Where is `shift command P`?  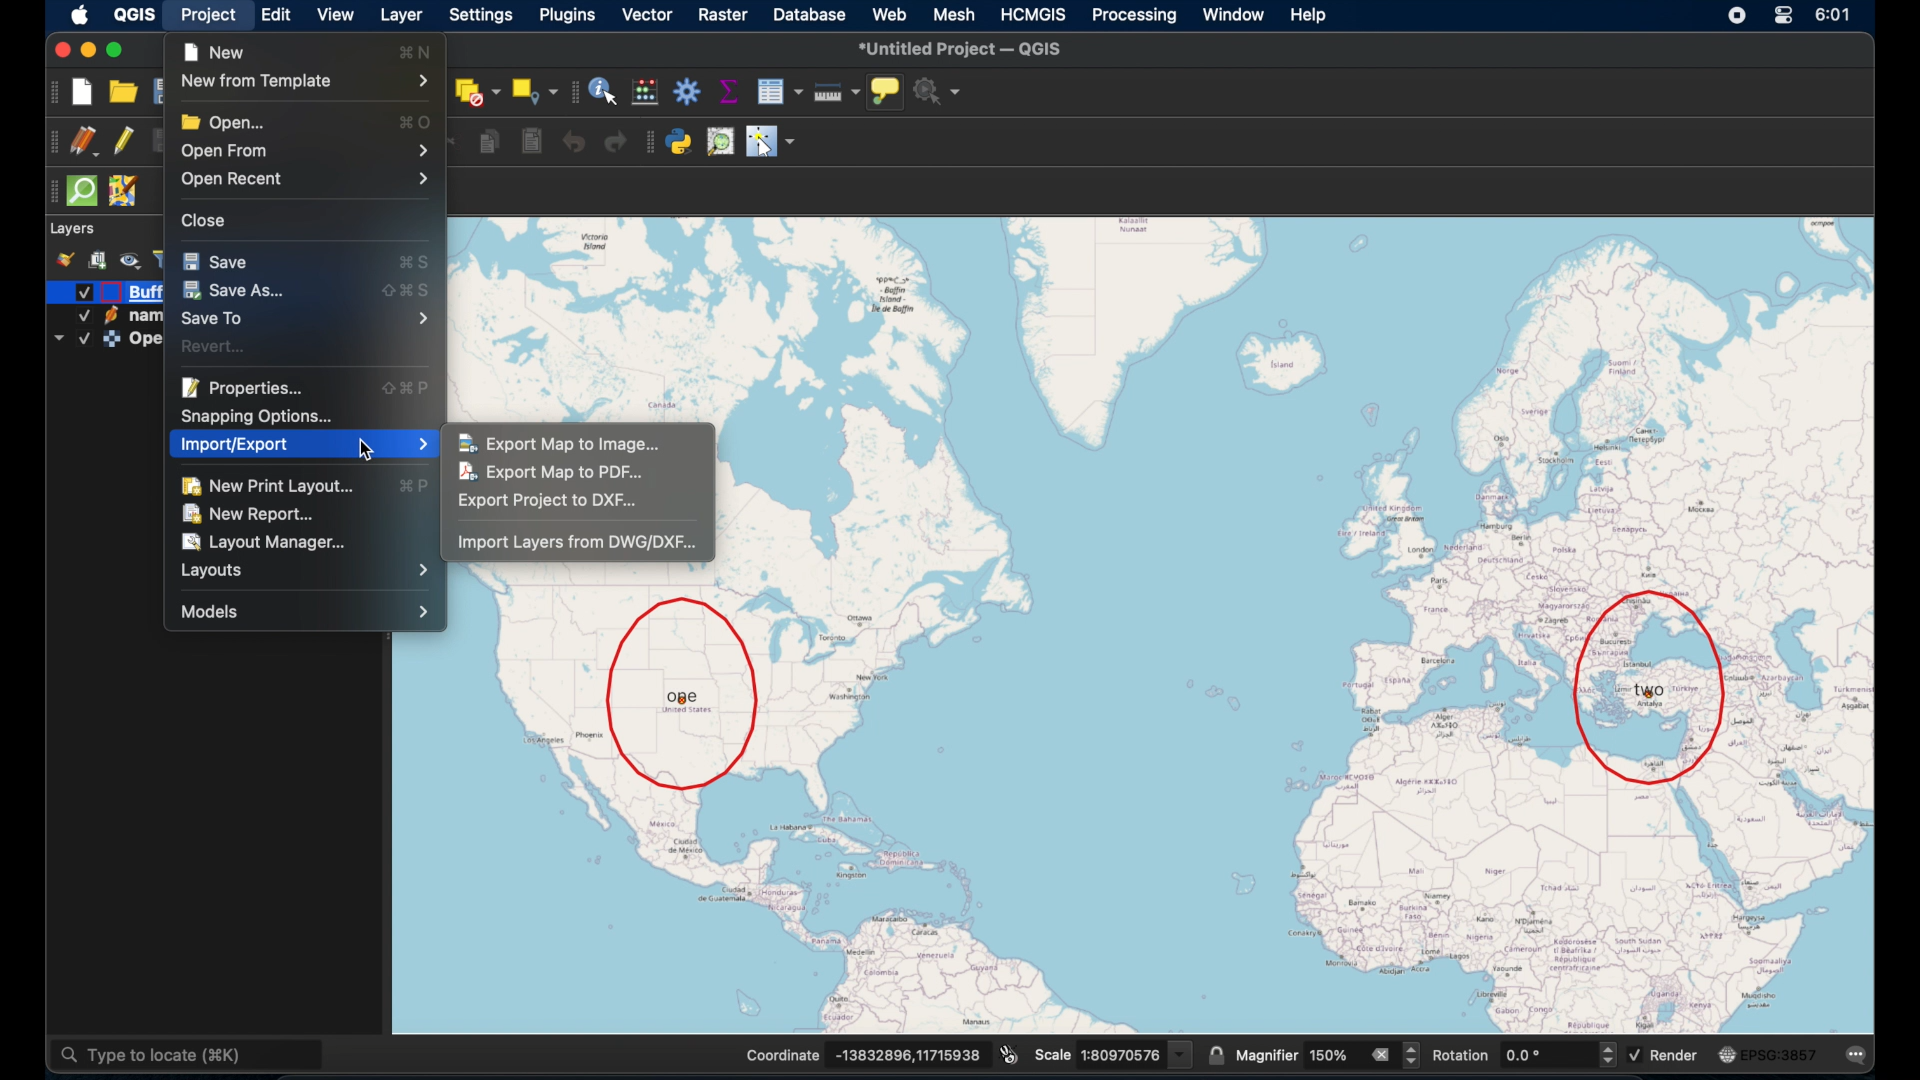 shift command P is located at coordinates (410, 388).